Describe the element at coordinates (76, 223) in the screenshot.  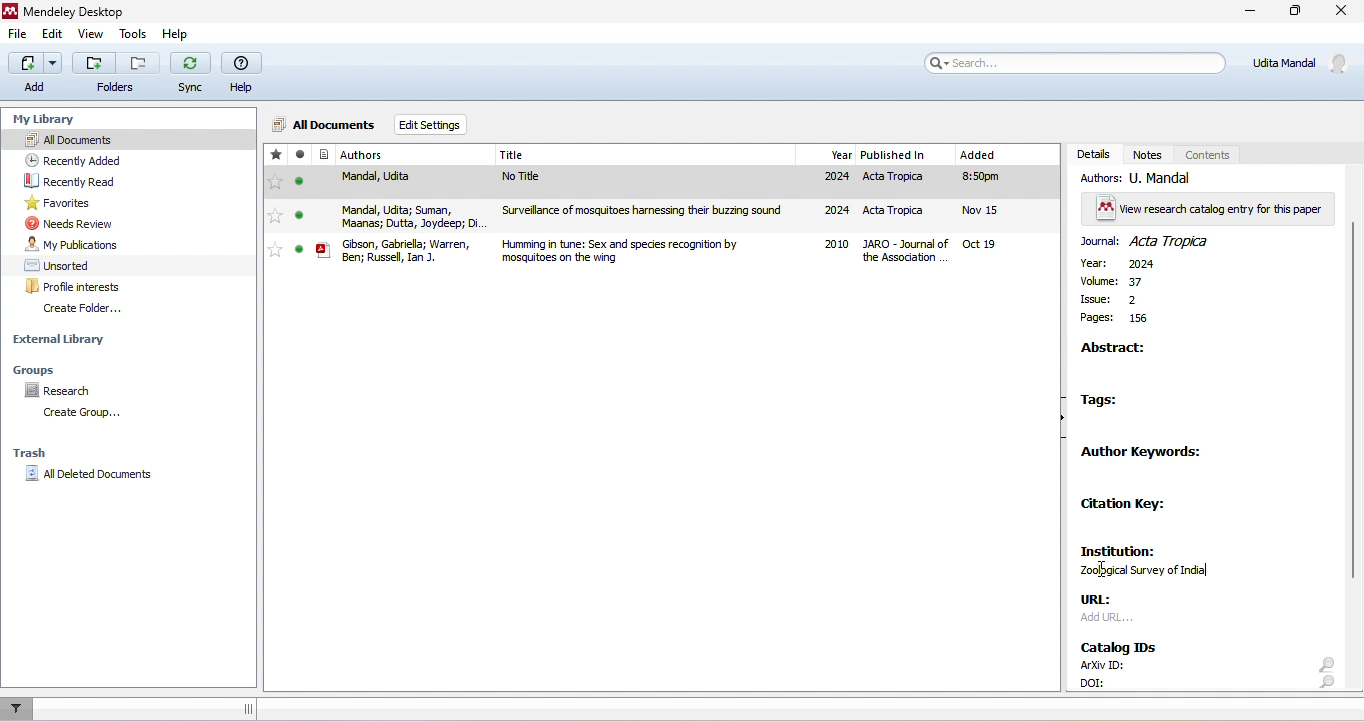
I see `needs review` at that location.